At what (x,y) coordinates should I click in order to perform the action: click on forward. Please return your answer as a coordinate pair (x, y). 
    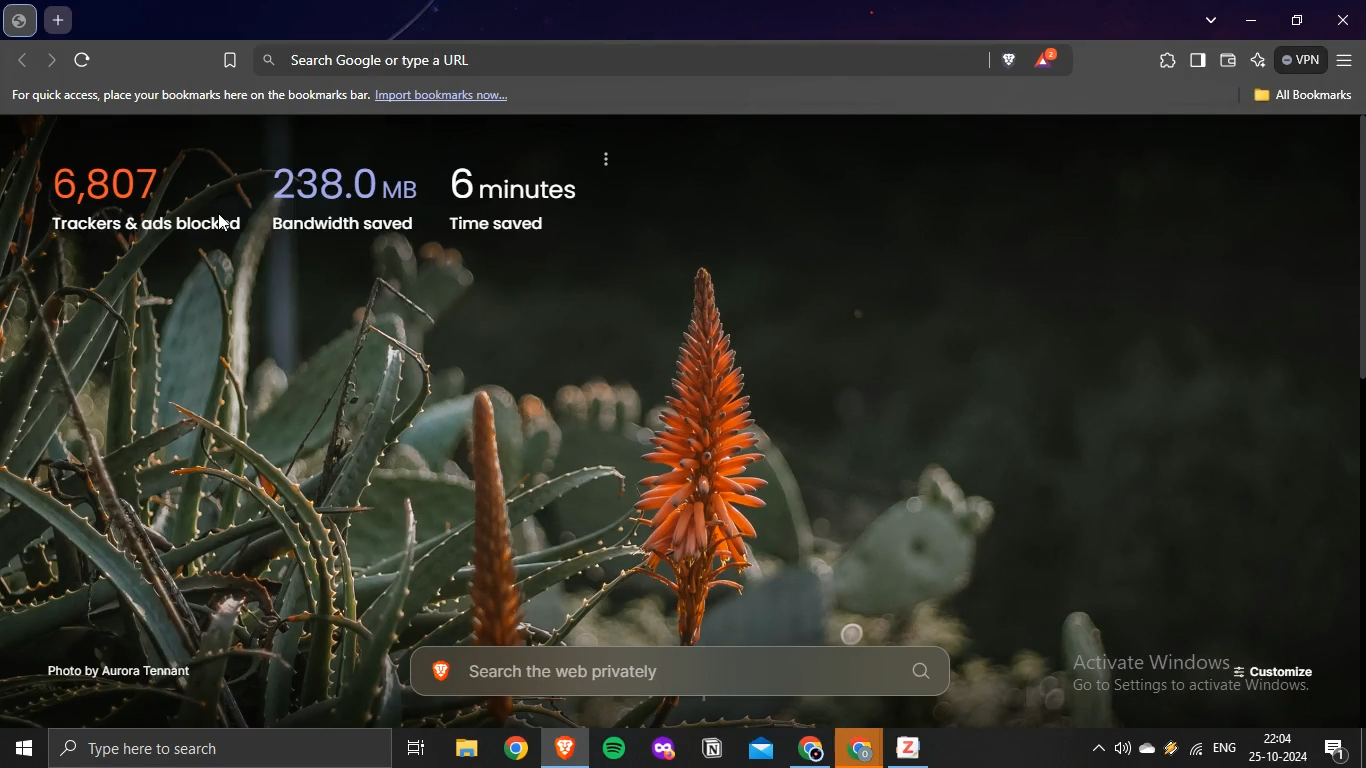
    Looking at the image, I should click on (53, 60).